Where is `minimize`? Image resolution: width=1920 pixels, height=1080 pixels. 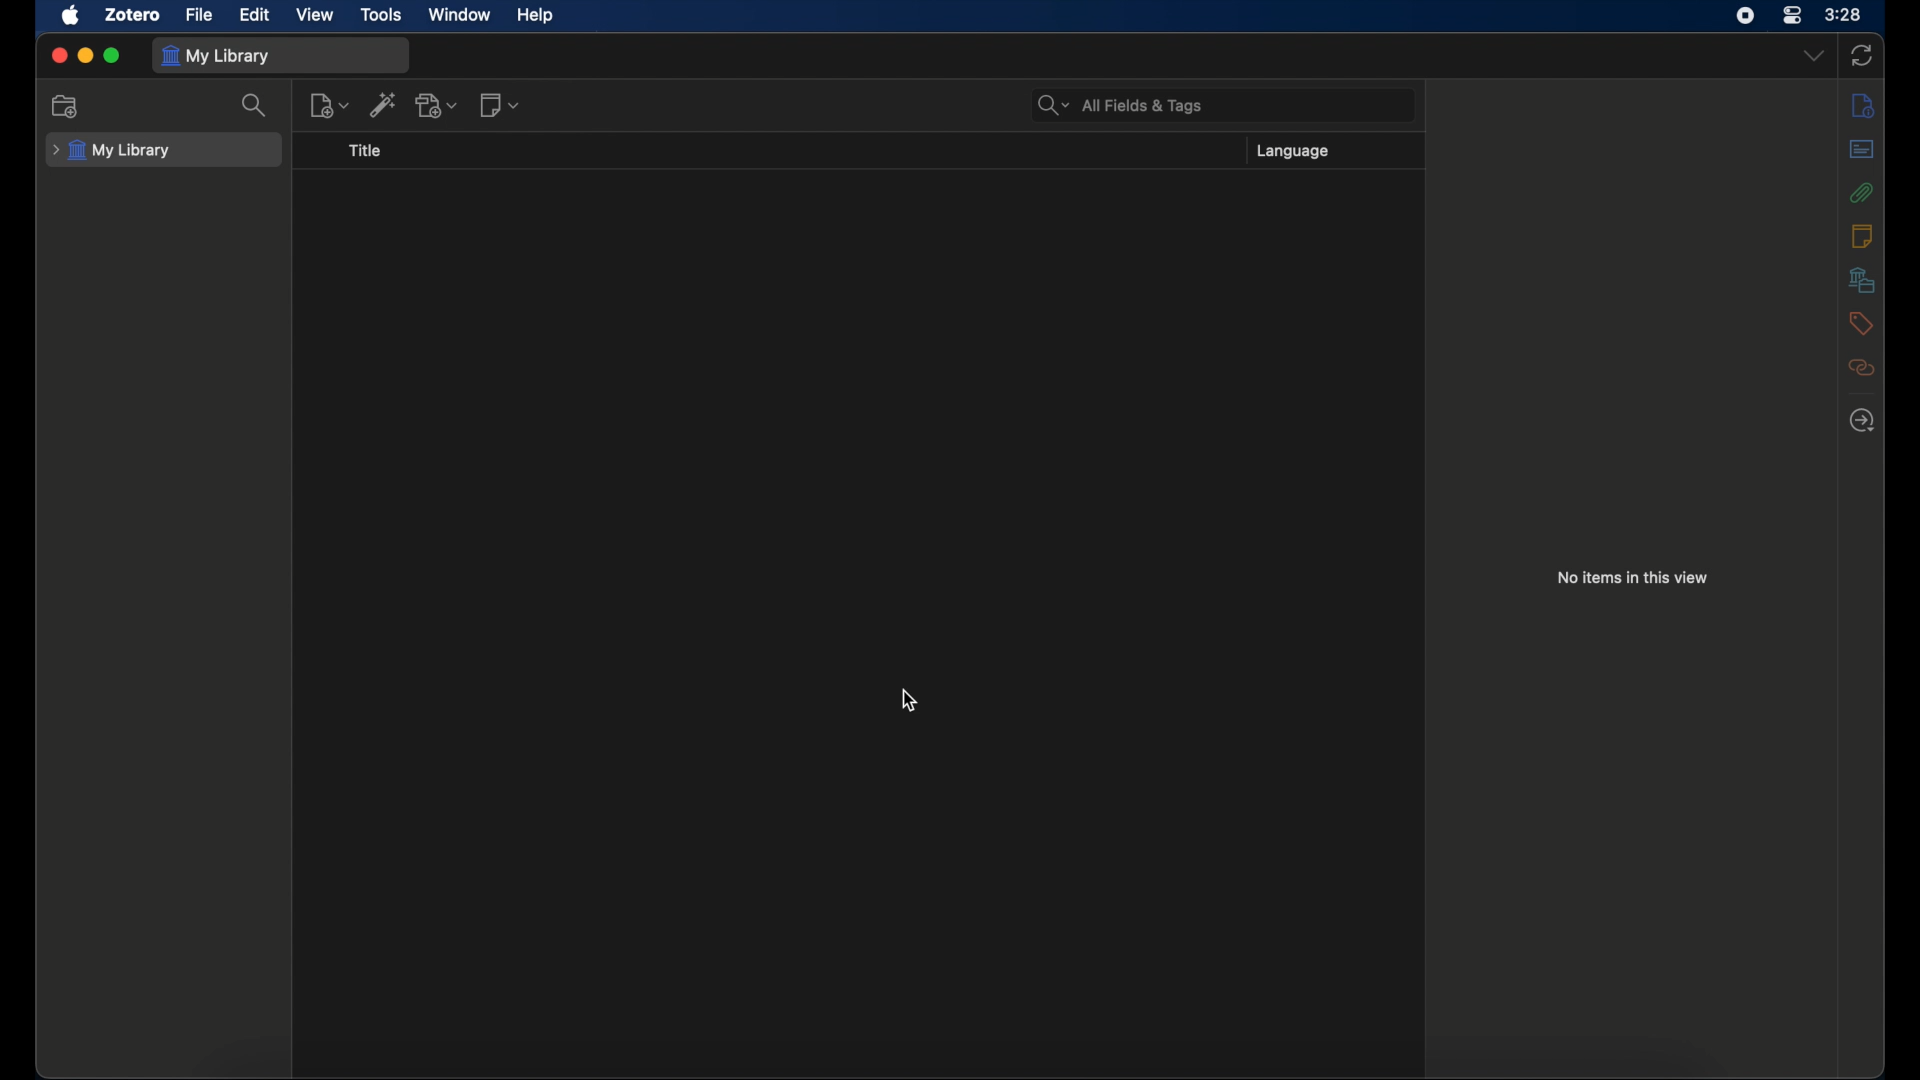
minimize is located at coordinates (86, 55).